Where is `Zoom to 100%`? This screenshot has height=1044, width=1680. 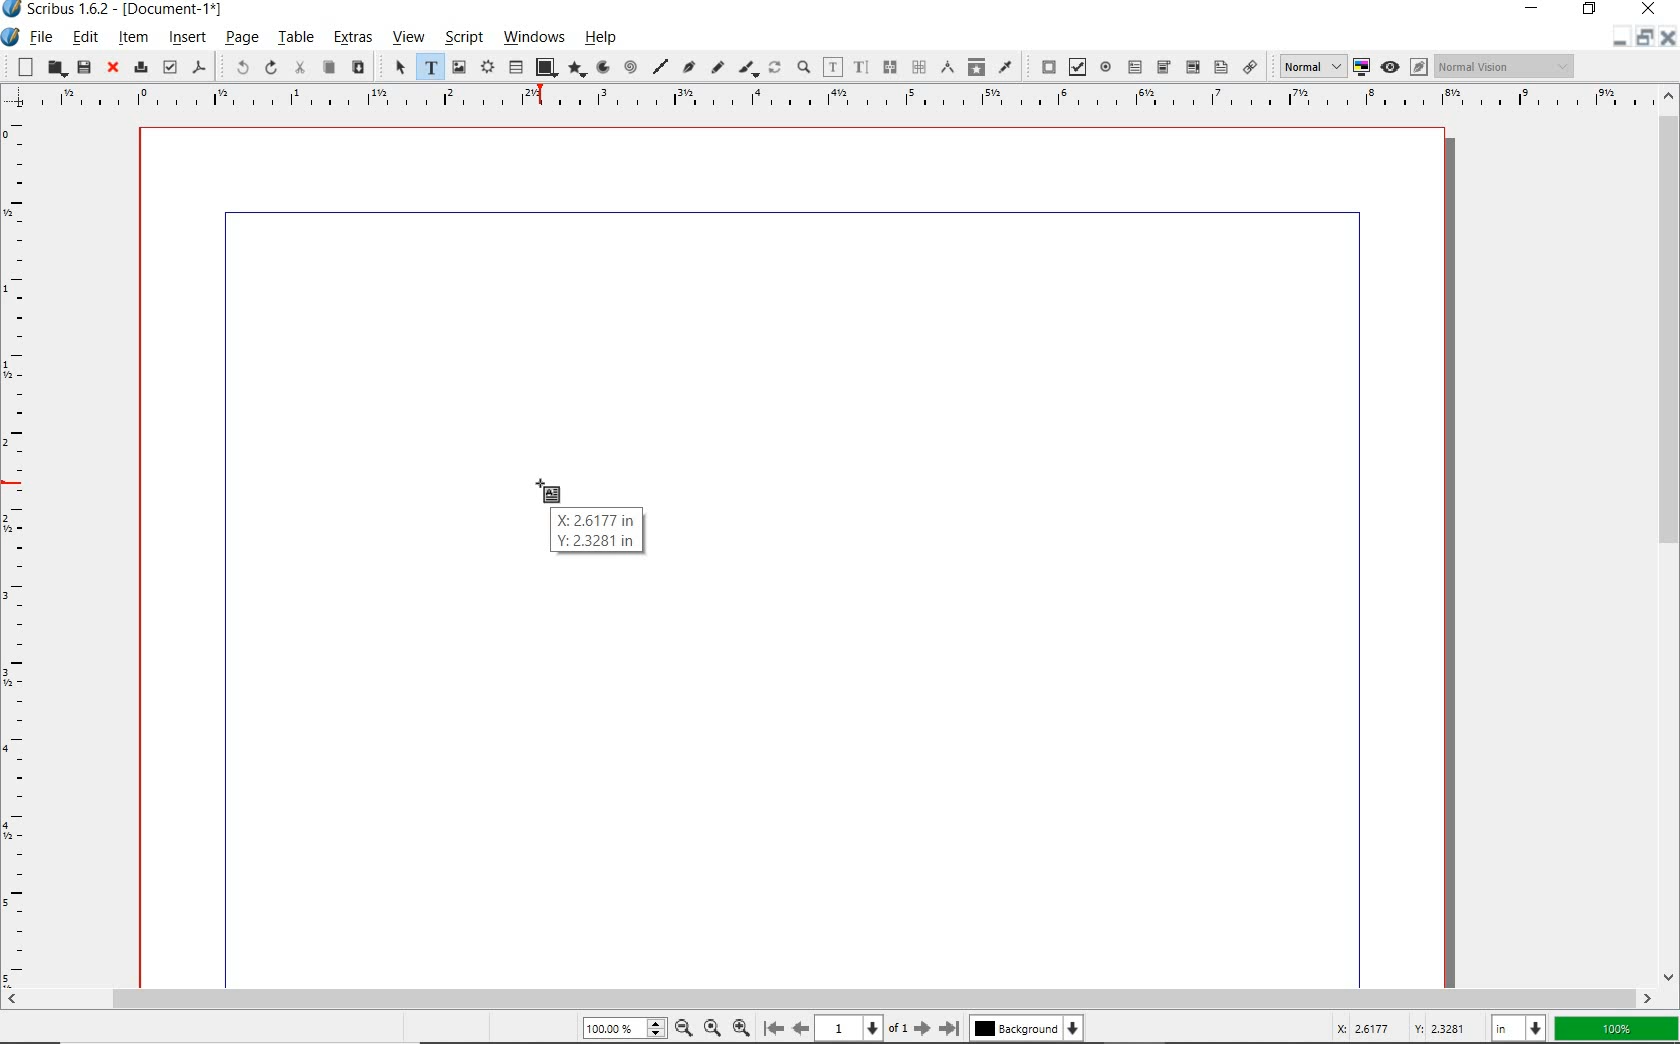 Zoom to 100% is located at coordinates (713, 1030).